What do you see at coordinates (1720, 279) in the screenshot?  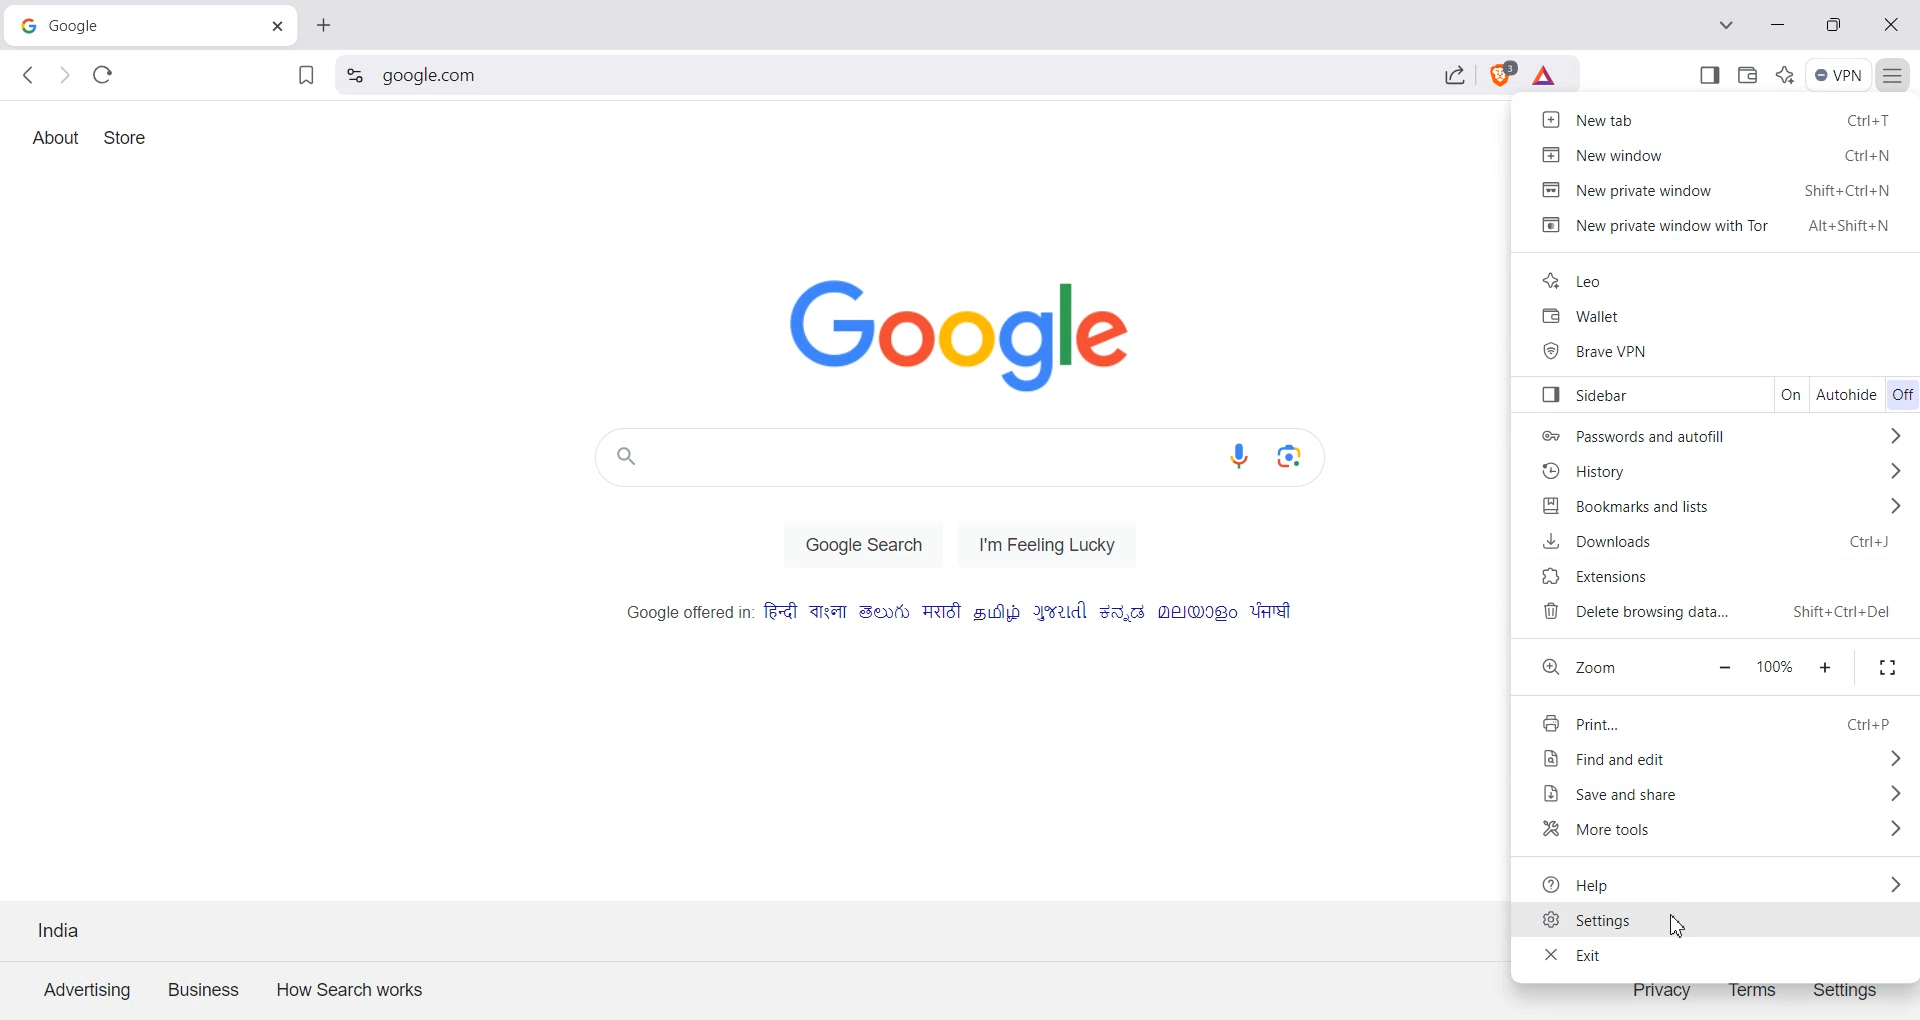 I see `Leo` at bounding box center [1720, 279].